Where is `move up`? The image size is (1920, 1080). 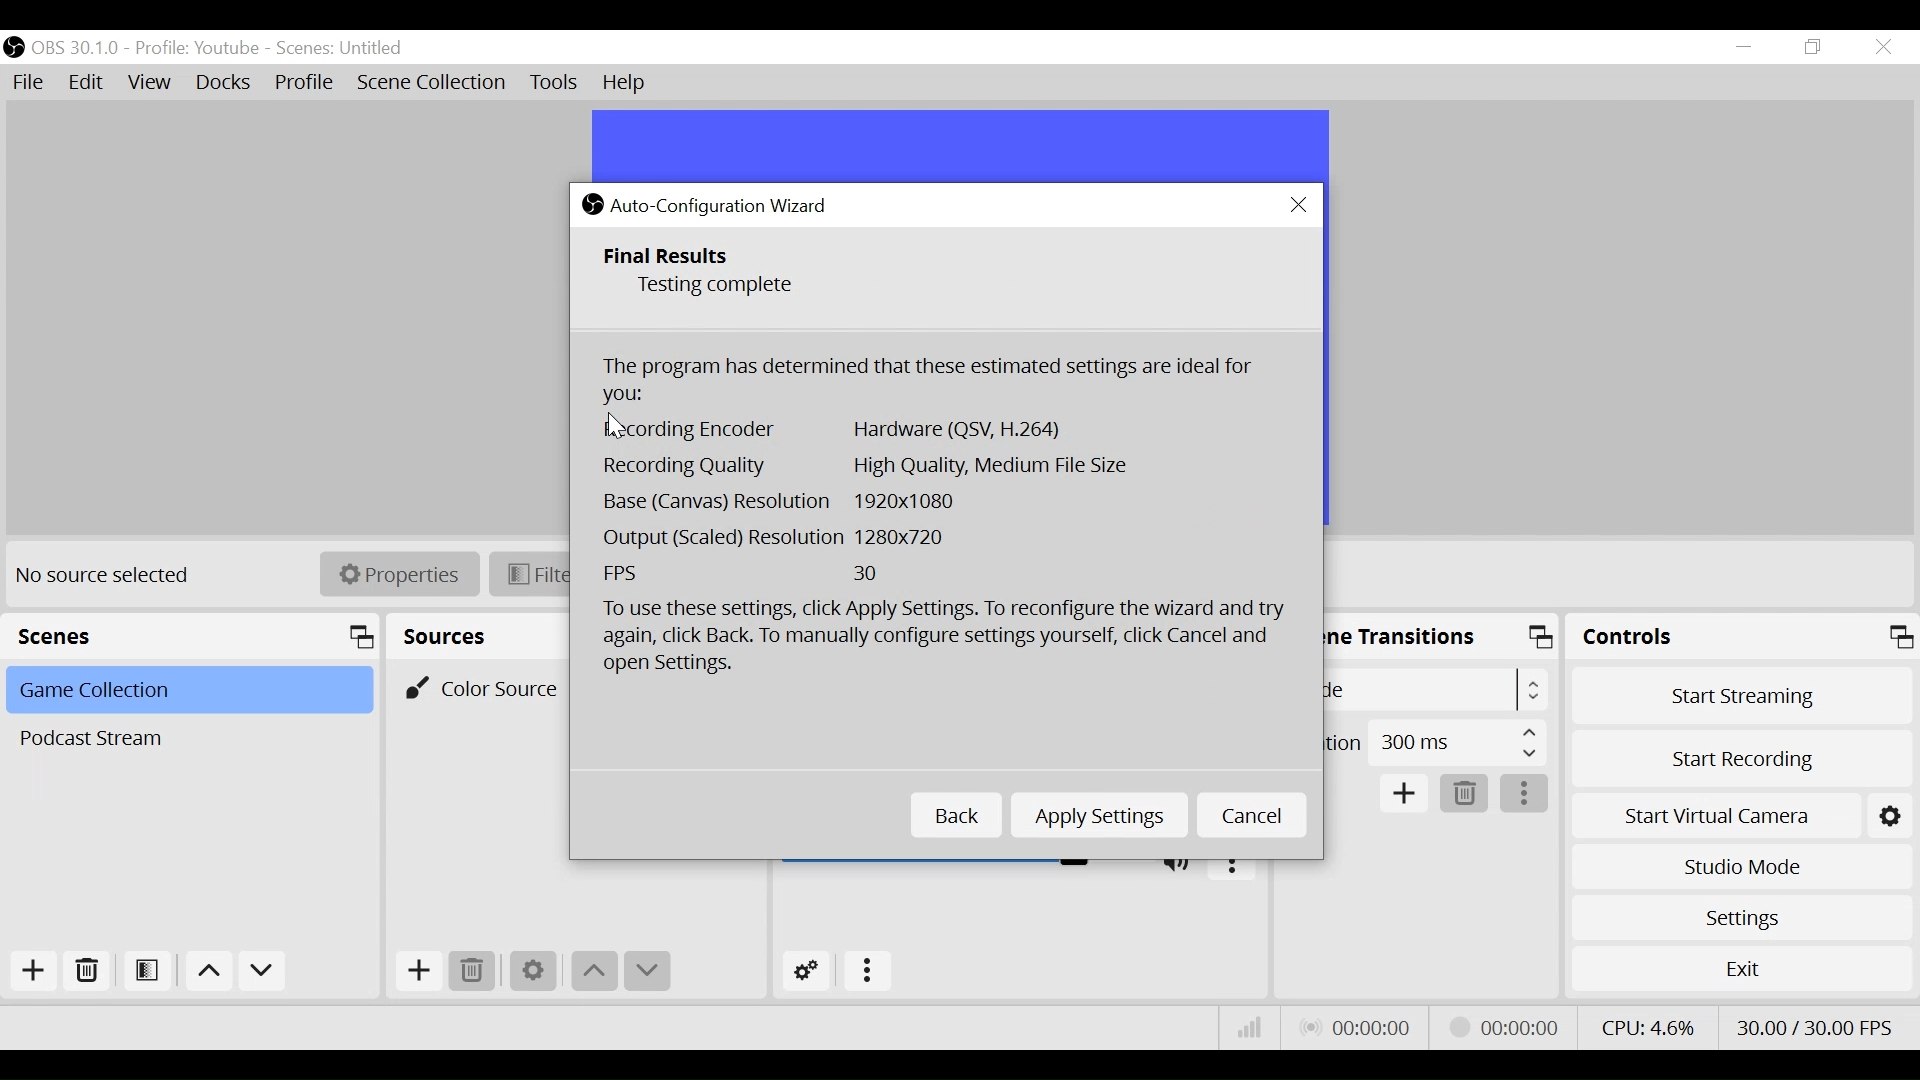 move up is located at coordinates (596, 973).